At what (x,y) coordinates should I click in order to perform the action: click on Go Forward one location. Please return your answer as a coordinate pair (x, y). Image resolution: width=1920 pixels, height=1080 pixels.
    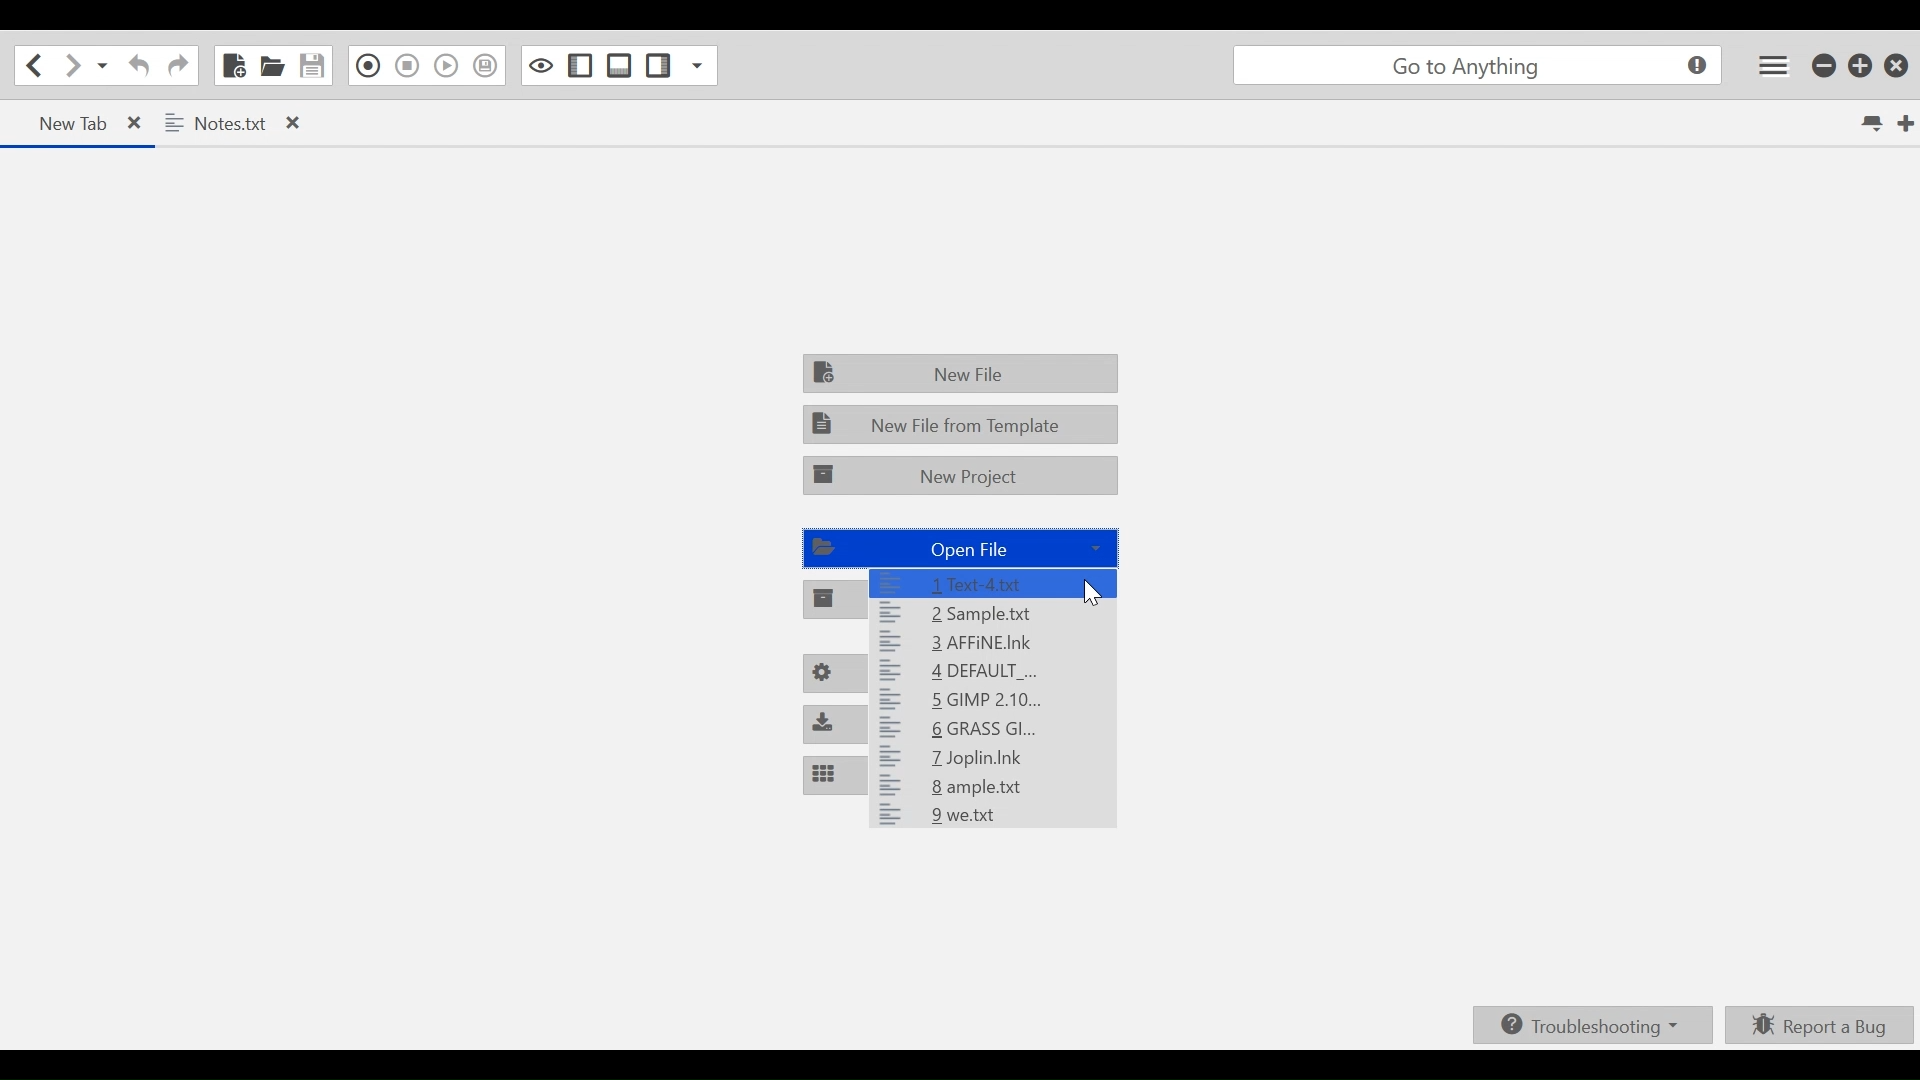
    Looking at the image, I should click on (71, 65).